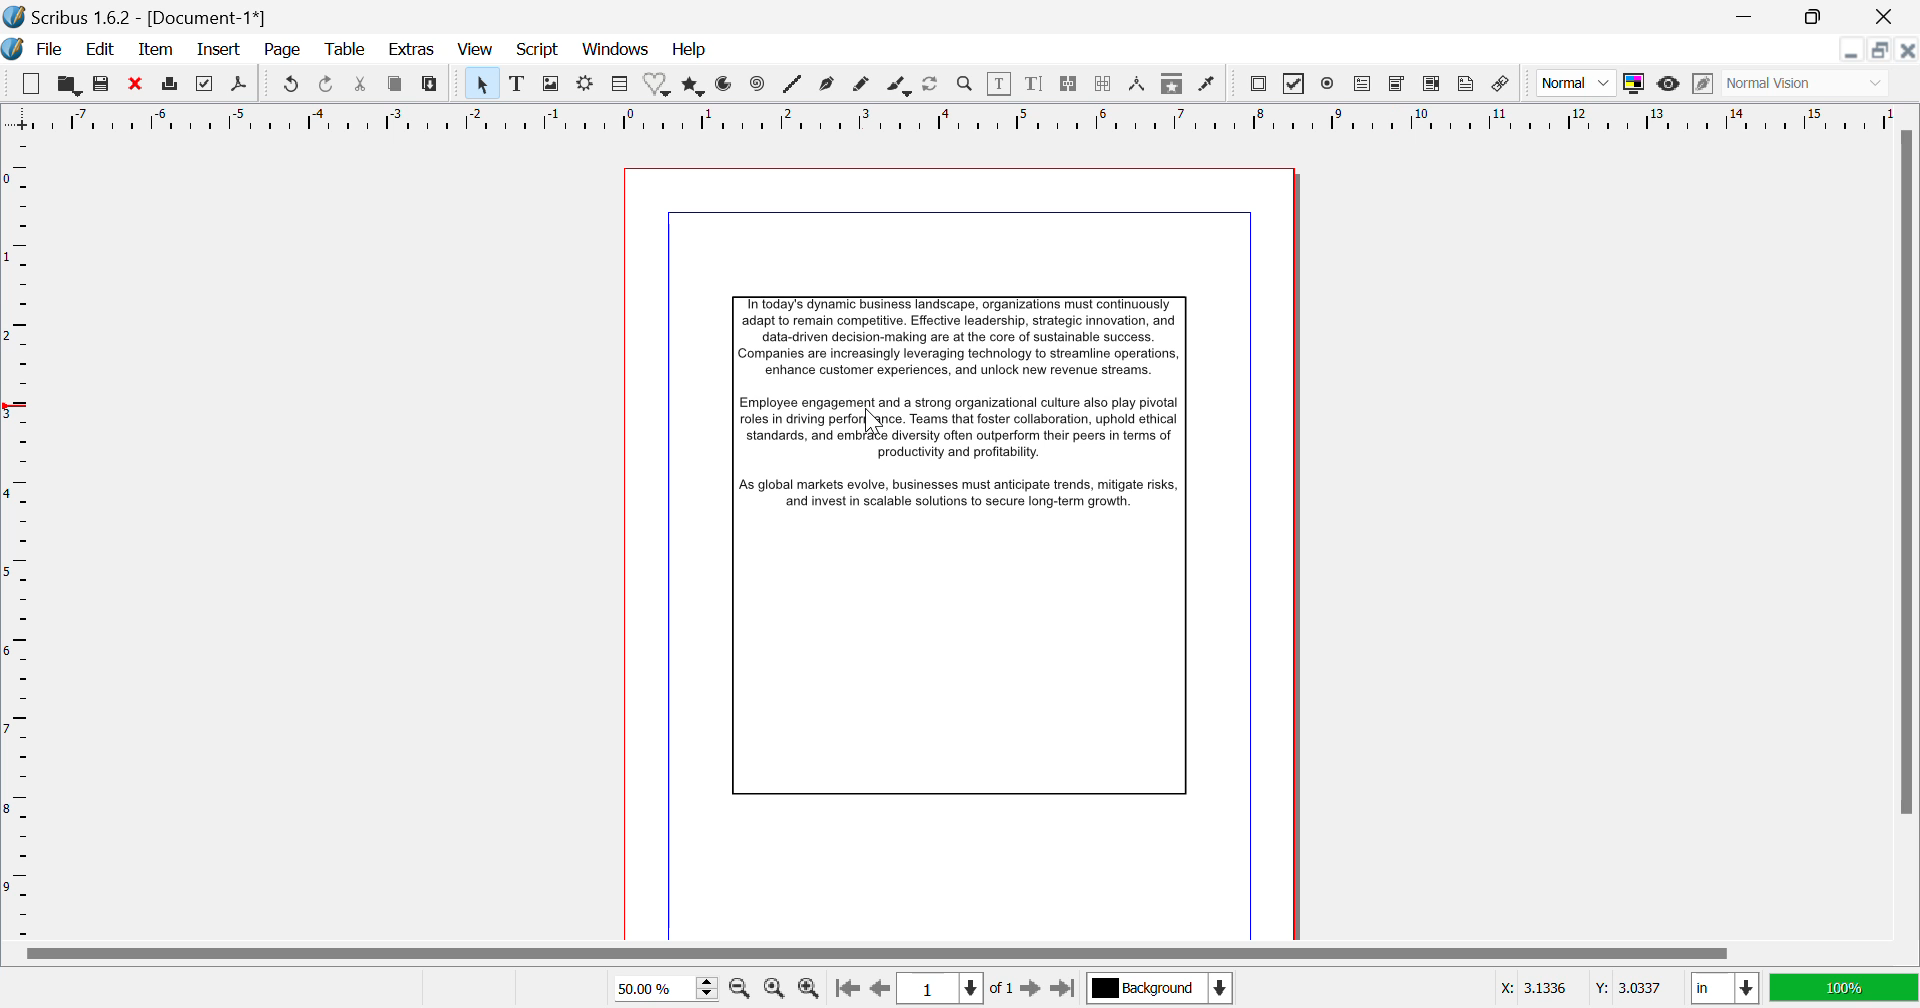 This screenshot has height=1008, width=1920. Describe the element at coordinates (209, 84) in the screenshot. I see `Preflight Verifier` at that location.